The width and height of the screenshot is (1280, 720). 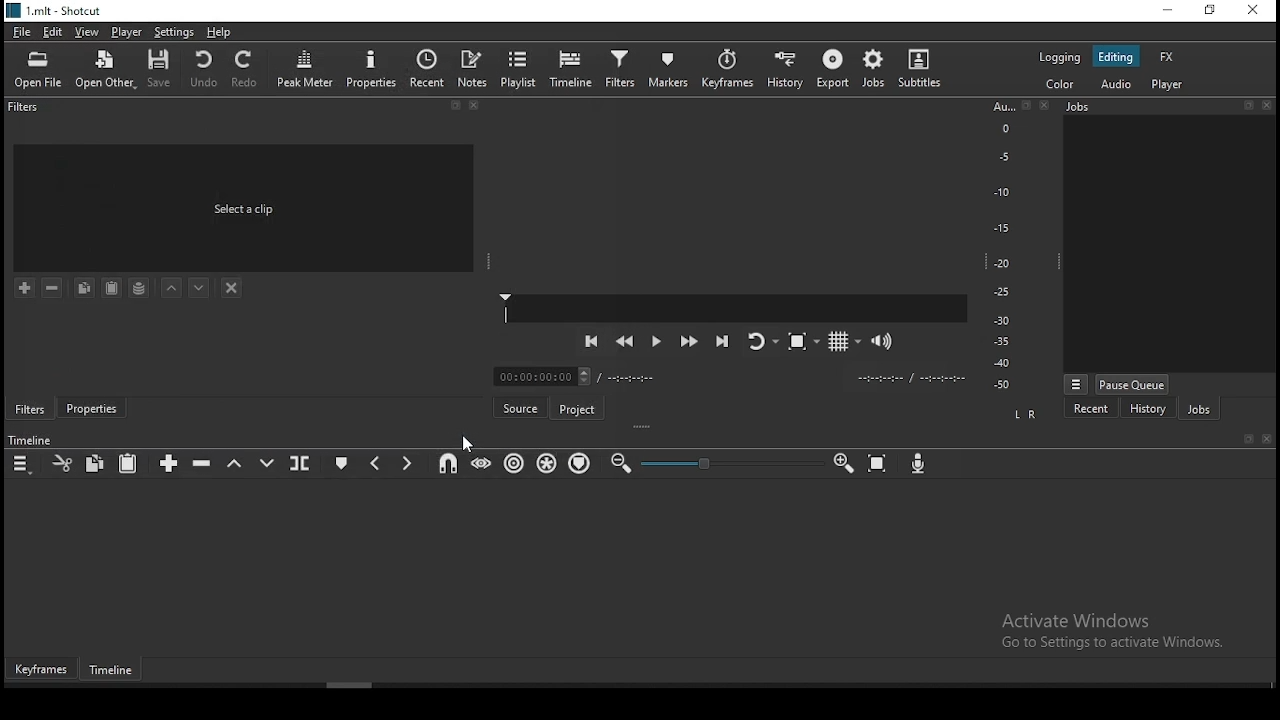 What do you see at coordinates (25, 110) in the screenshot?
I see `filters` at bounding box center [25, 110].